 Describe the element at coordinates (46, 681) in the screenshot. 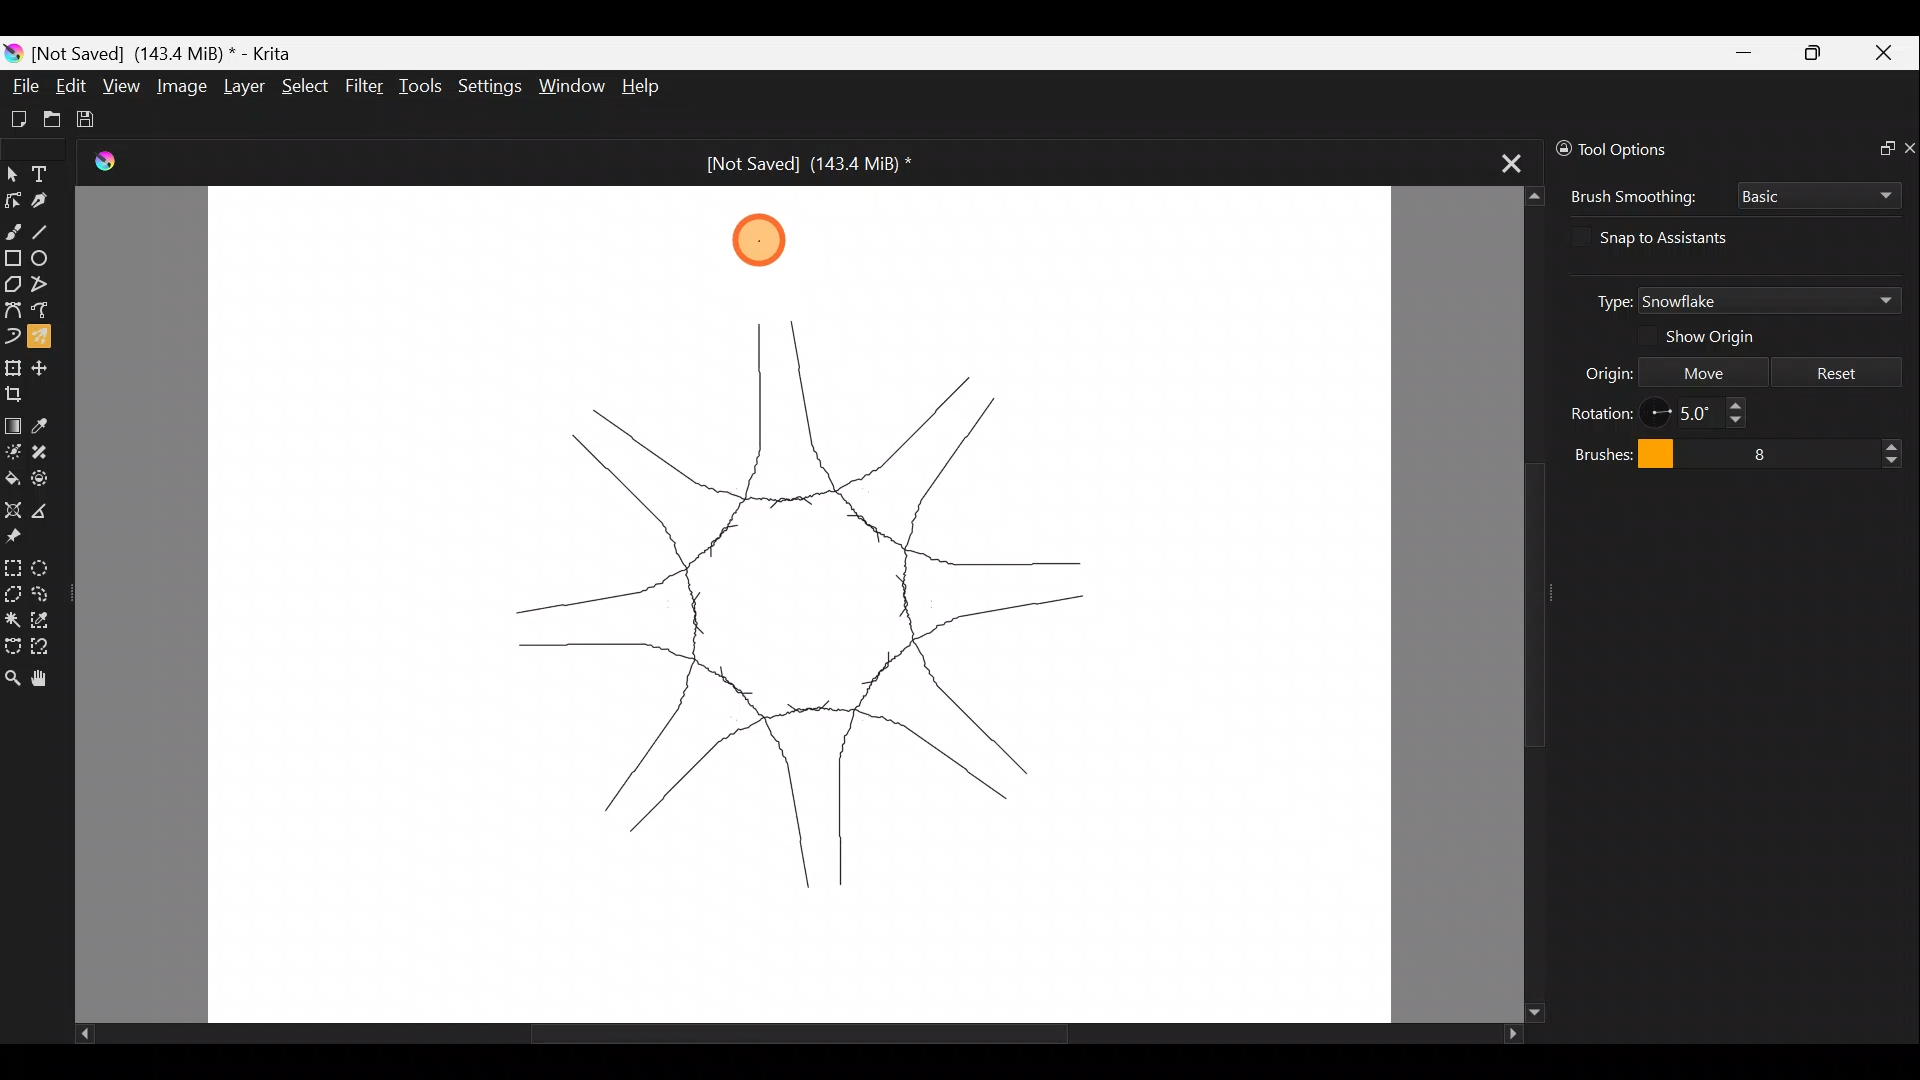

I see `Pan tool` at that location.